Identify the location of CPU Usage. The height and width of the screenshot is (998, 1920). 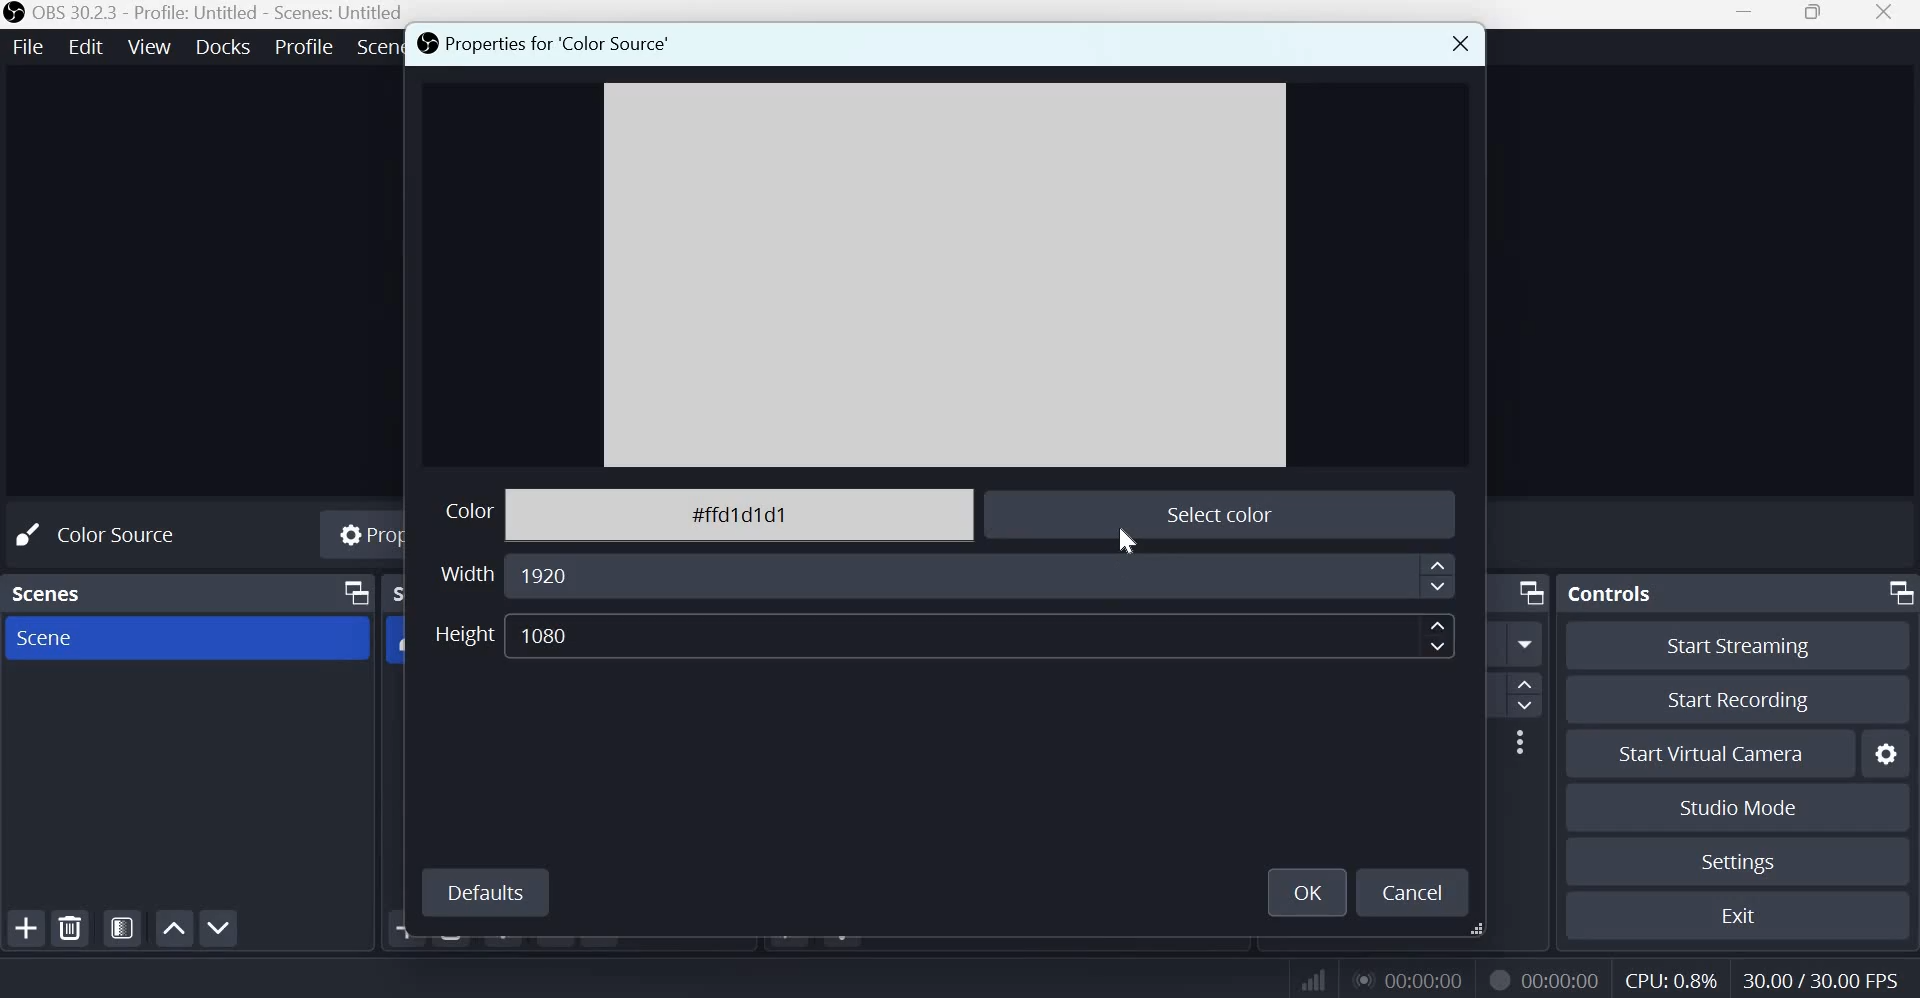
(1669, 981).